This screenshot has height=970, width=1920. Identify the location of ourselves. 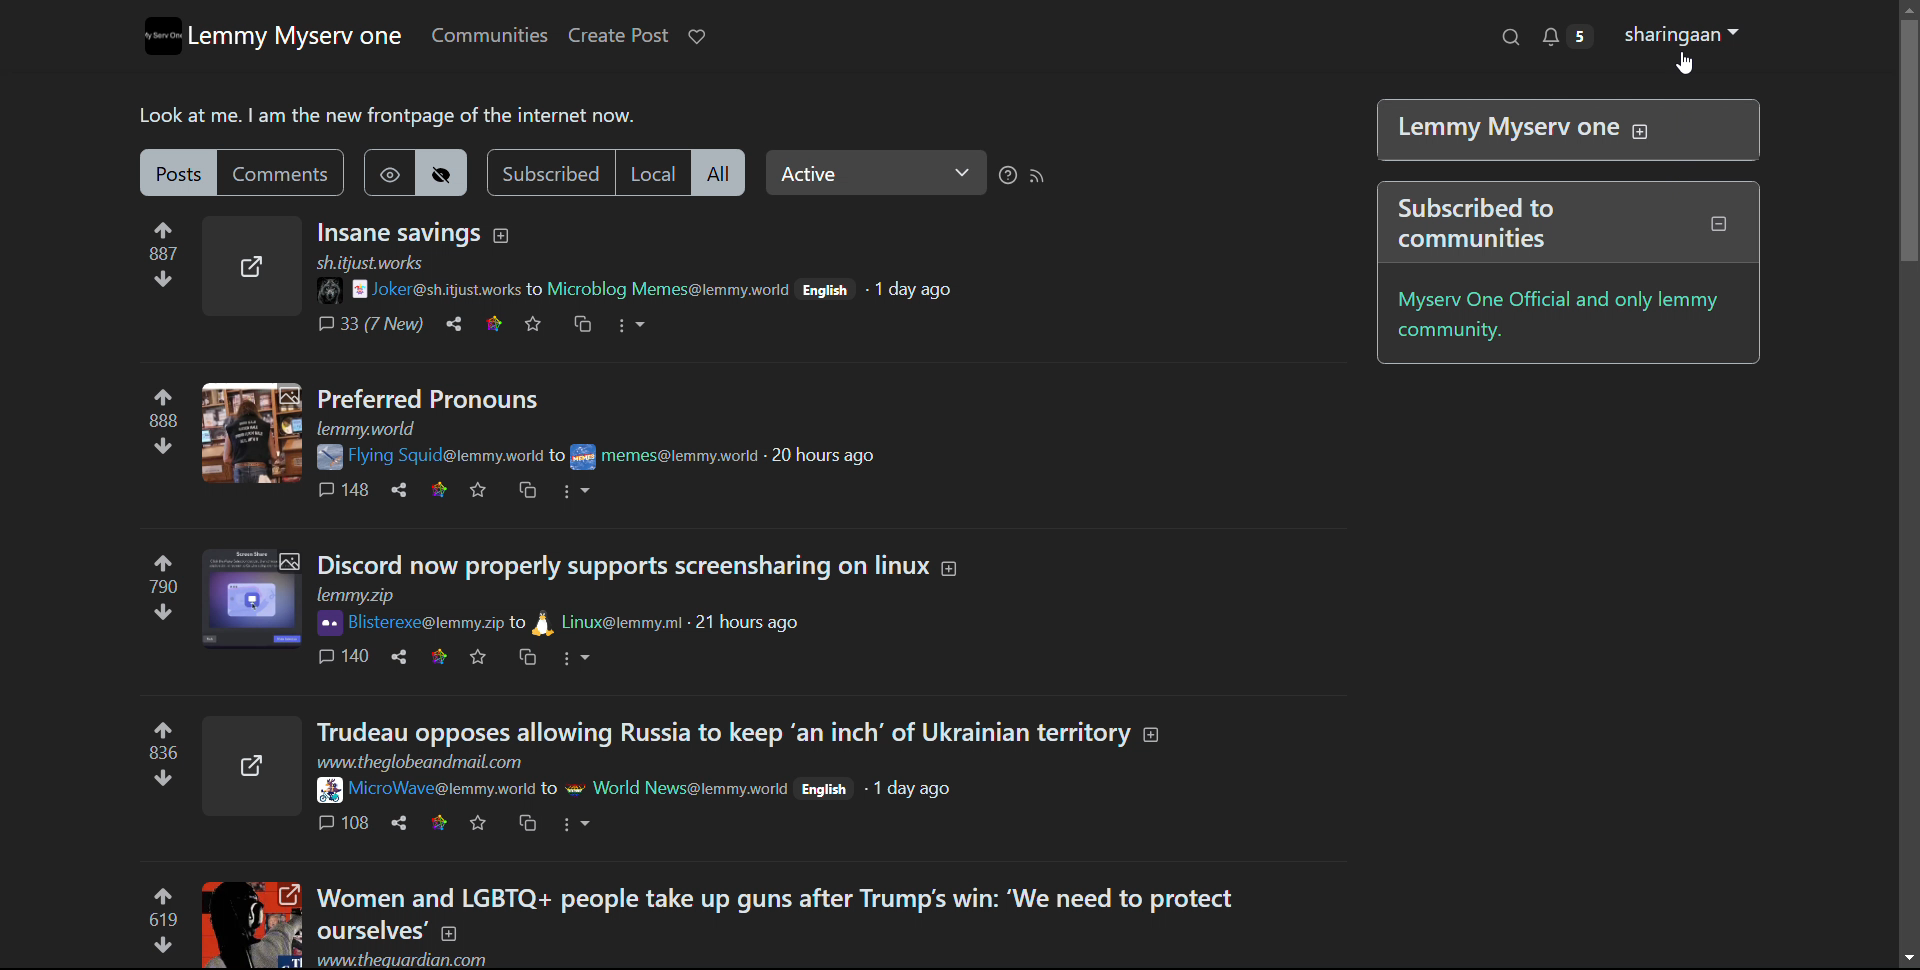
(367, 935).